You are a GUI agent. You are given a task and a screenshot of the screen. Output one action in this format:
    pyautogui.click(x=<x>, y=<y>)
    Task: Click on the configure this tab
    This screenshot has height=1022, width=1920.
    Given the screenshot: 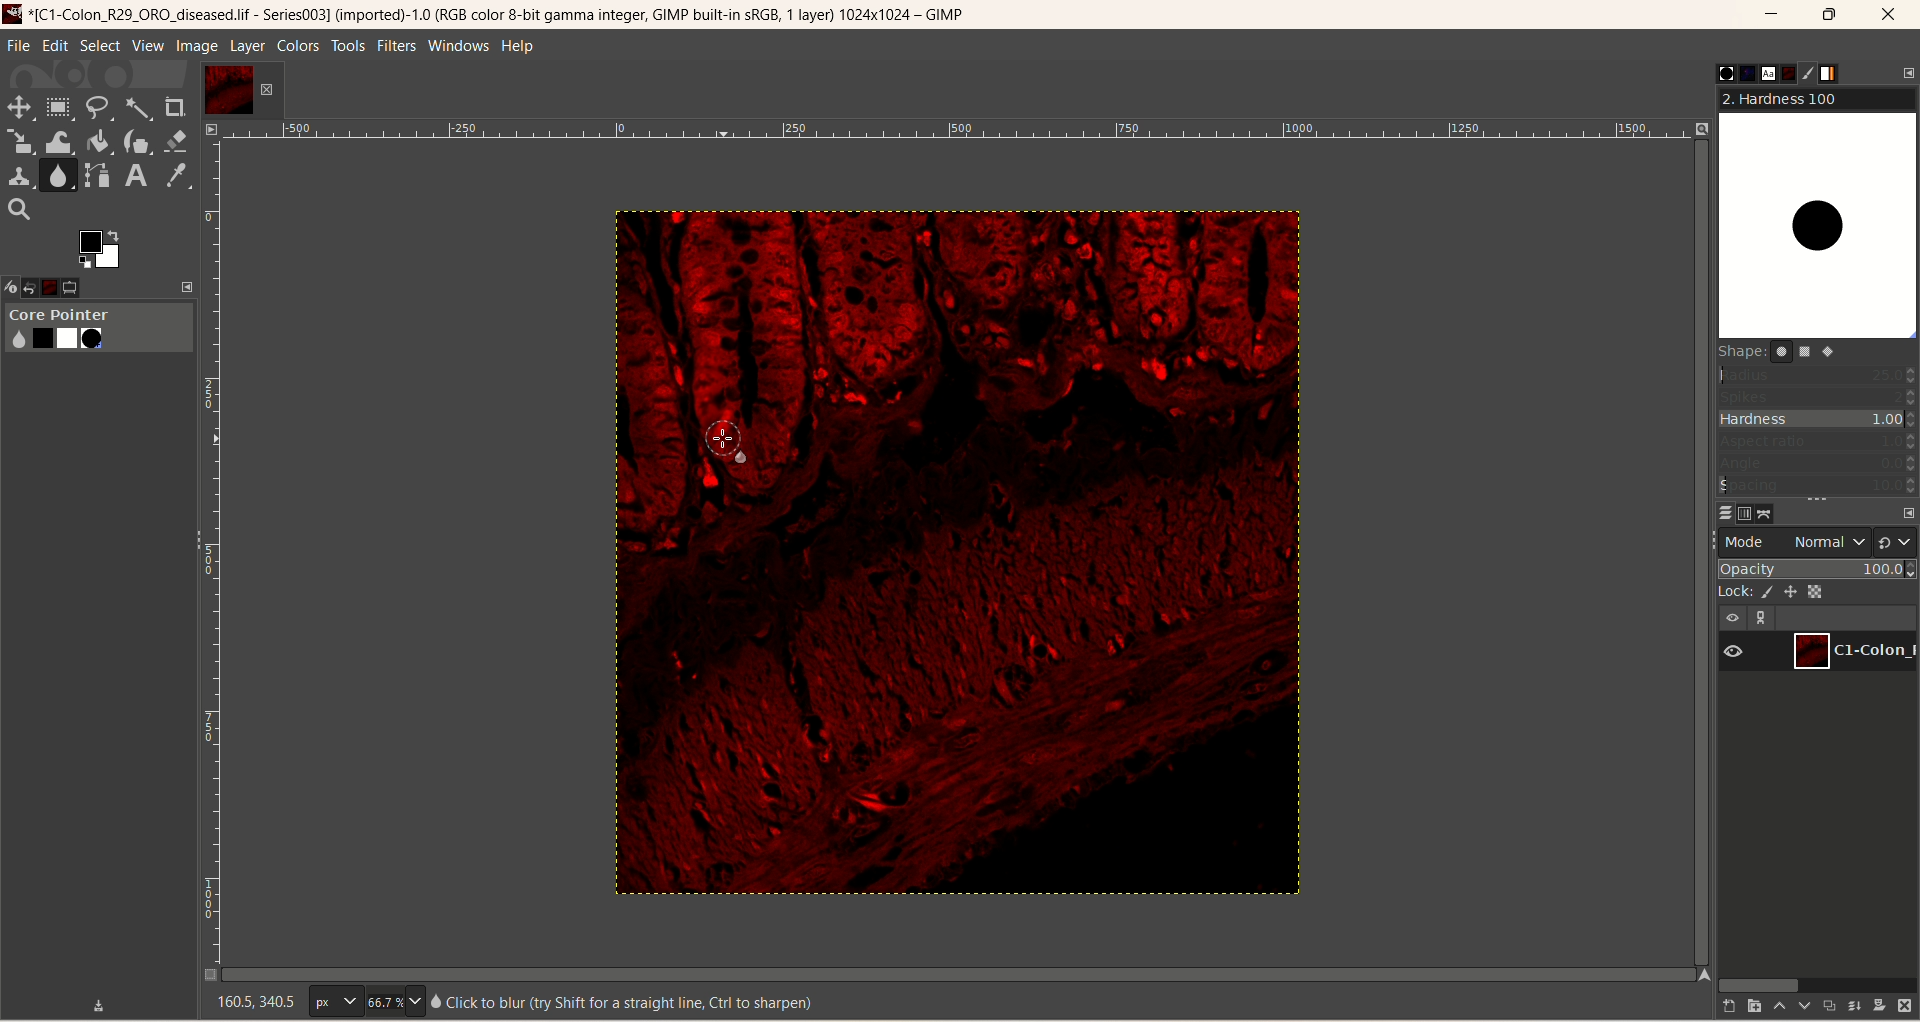 What is the action you would take?
    pyautogui.click(x=1907, y=513)
    